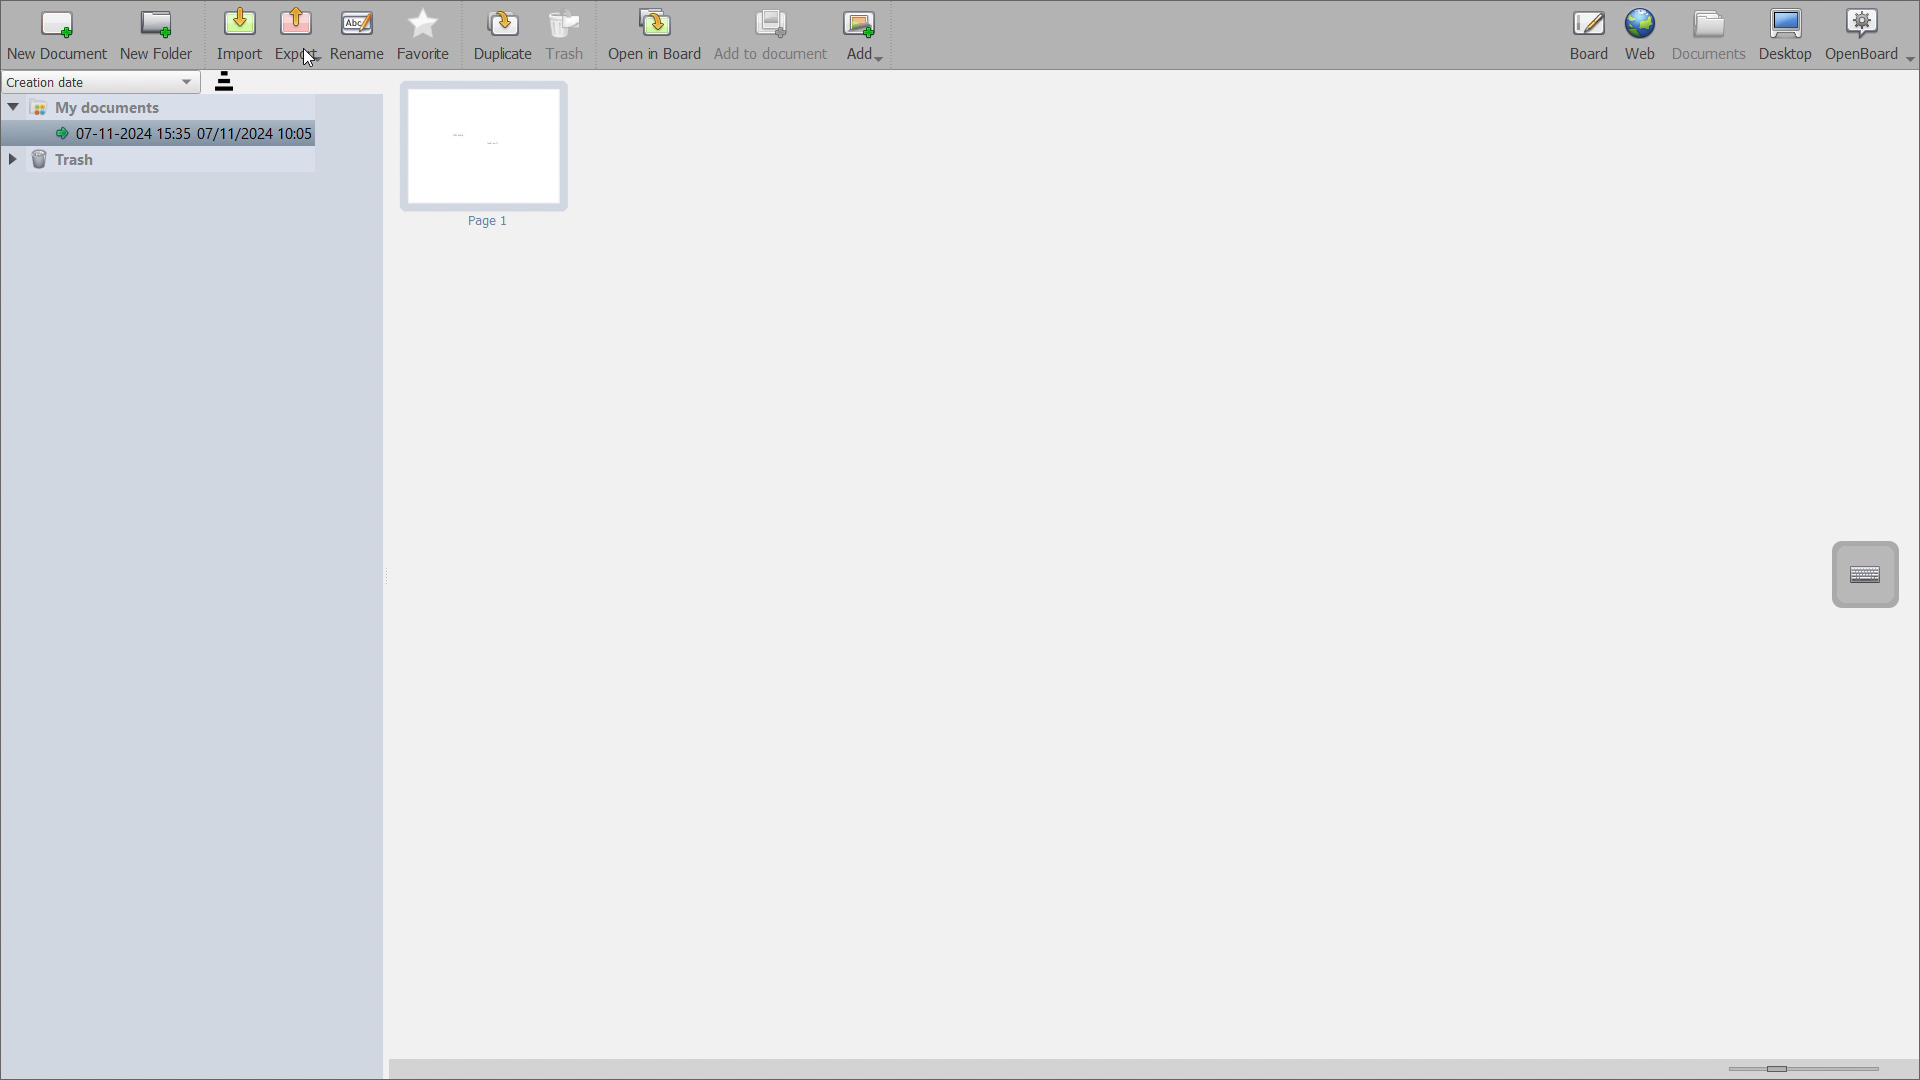 This screenshot has width=1920, height=1080. Describe the element at coordinates (57, 34) in the screenshot. I see `add new document` at that location.